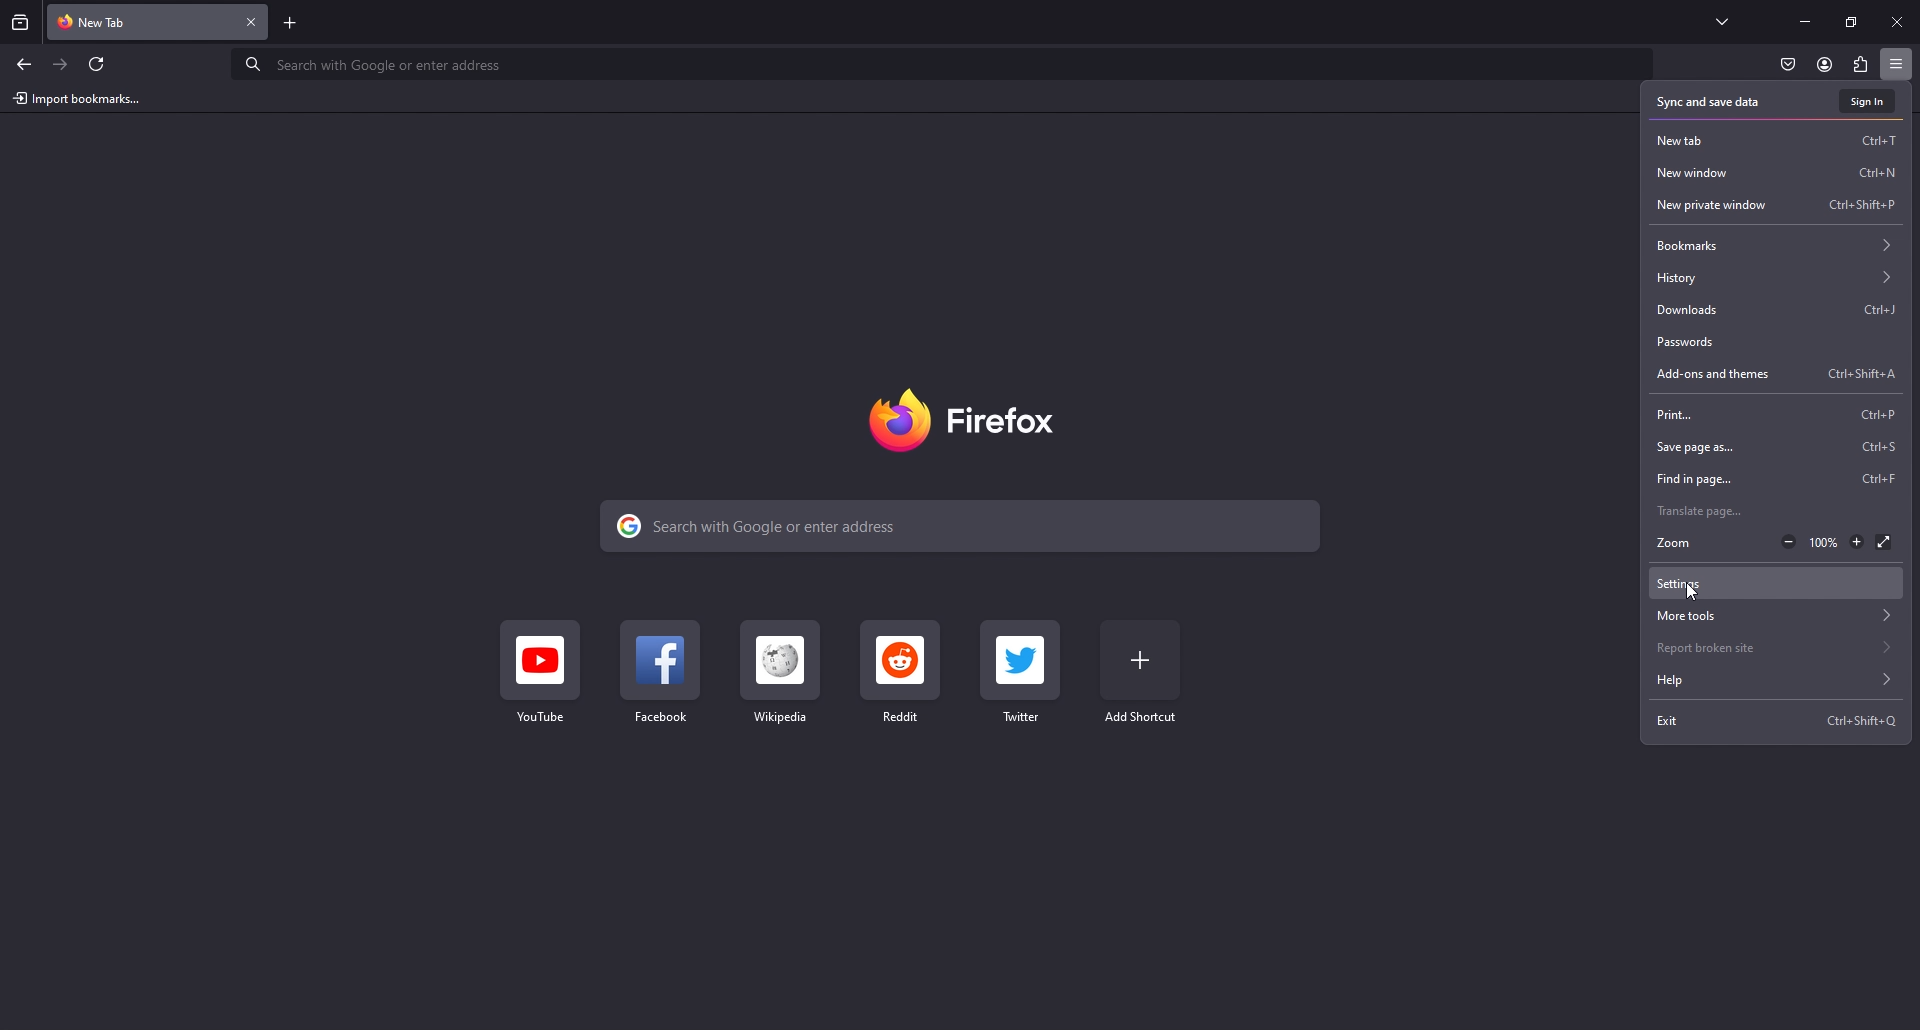 This screenshot has width=1920, height=1030. I want to click on reddit, so click(902, 673).